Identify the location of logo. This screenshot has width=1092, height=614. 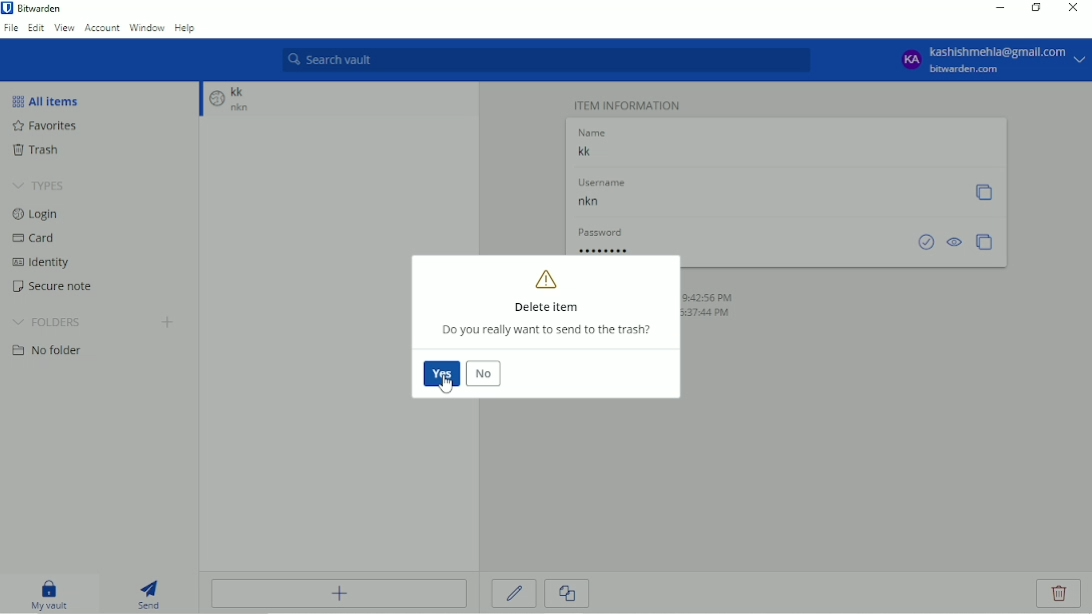
(217, 102).